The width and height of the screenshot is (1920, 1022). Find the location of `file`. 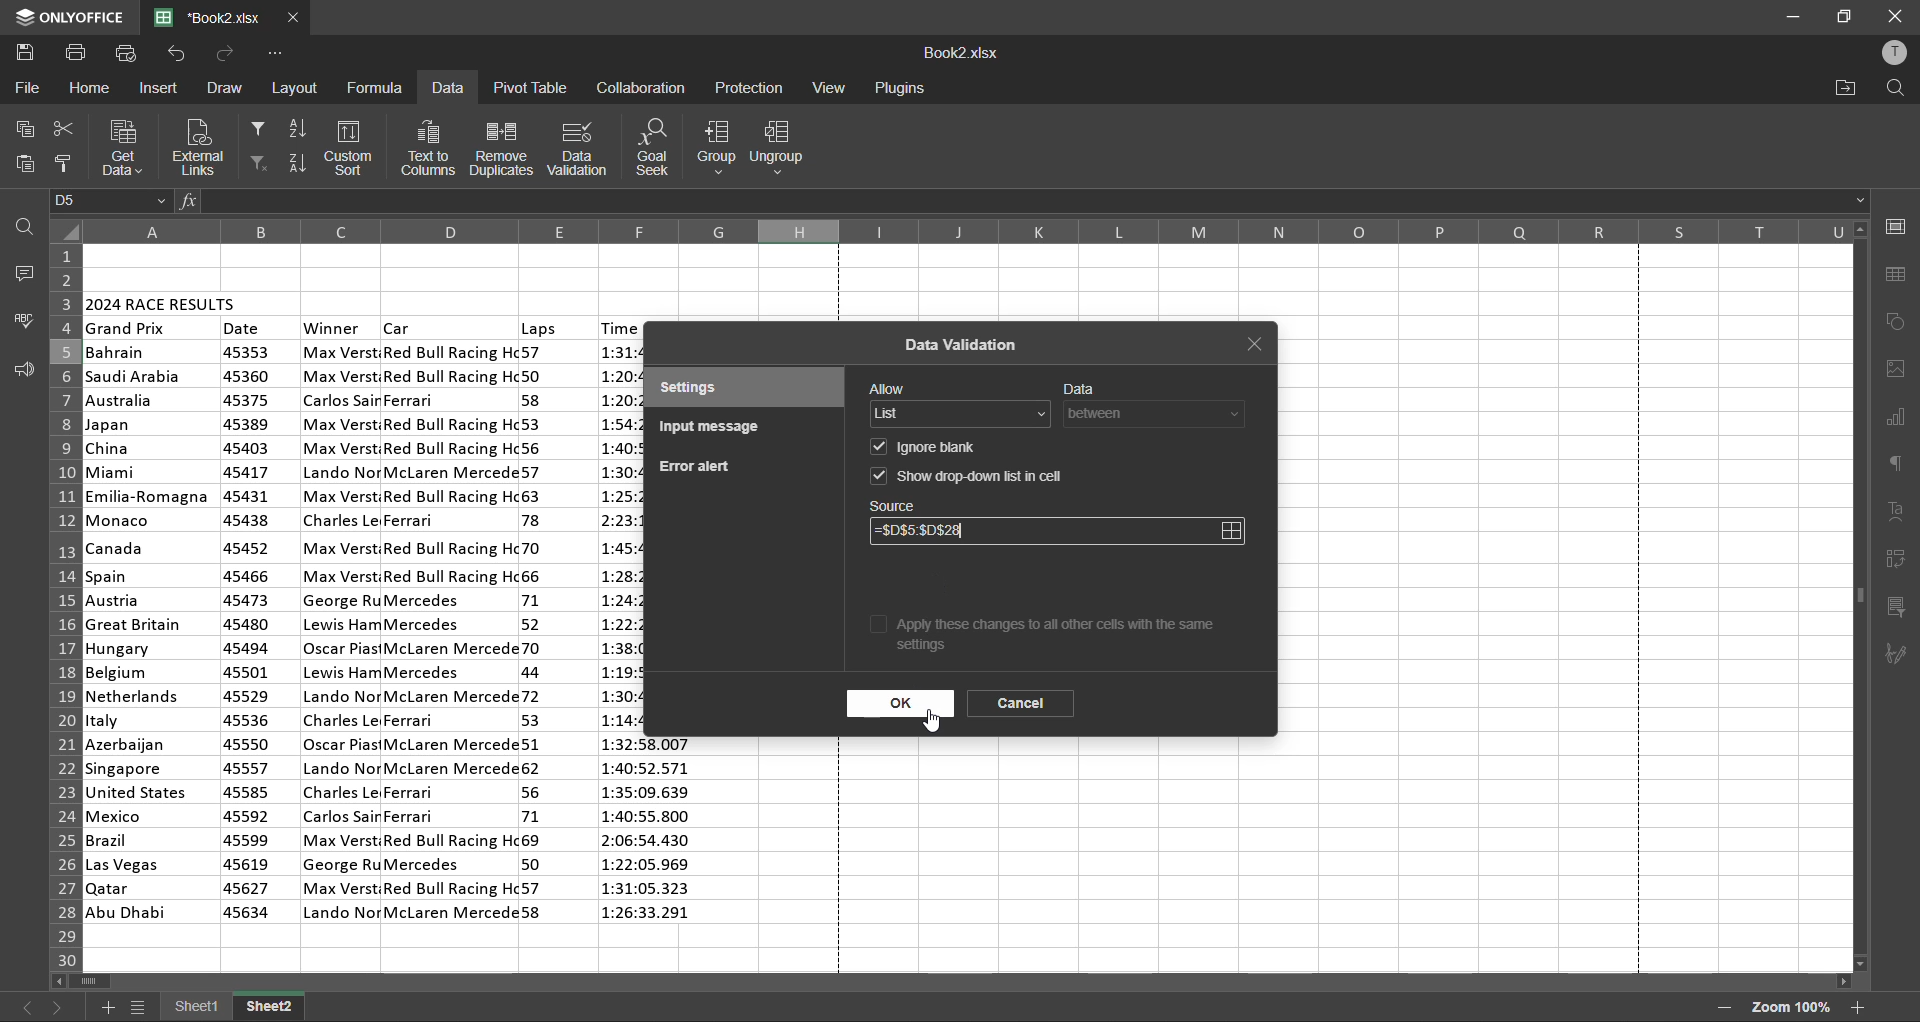

file is located at coordinates (24, 88).